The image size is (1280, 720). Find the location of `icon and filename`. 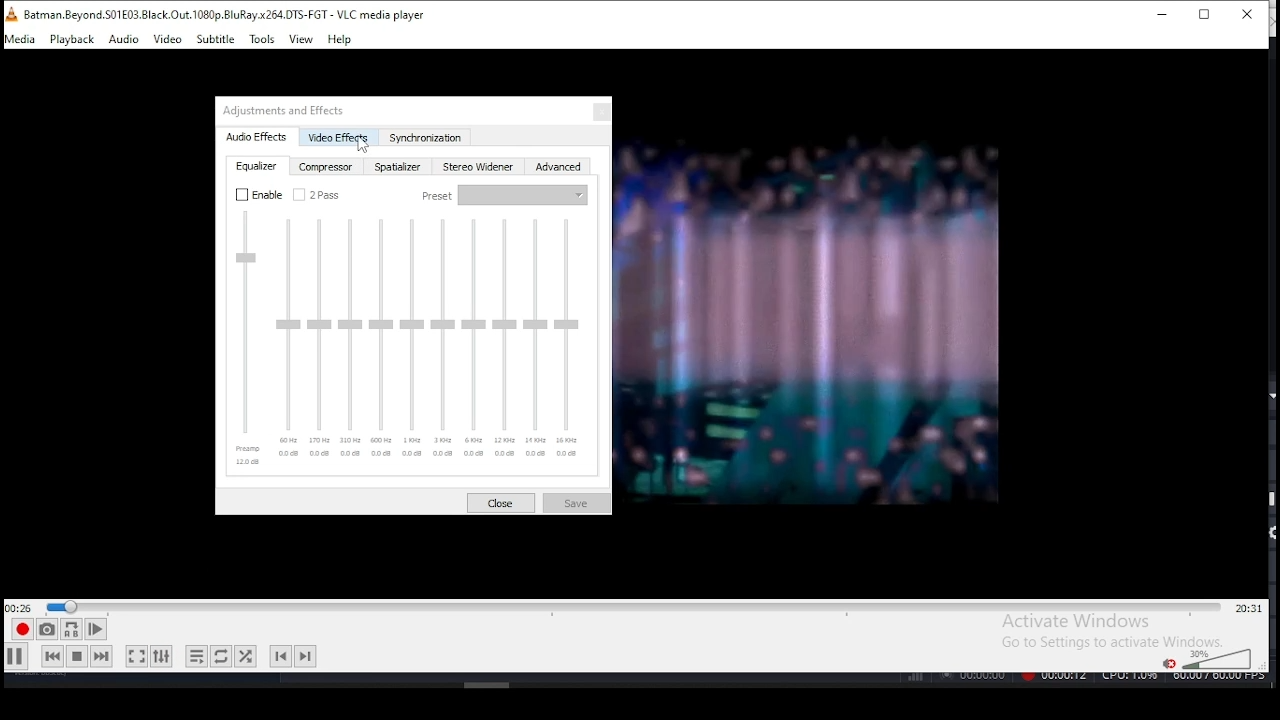

icon and filename is located at coordinates (222, 13).